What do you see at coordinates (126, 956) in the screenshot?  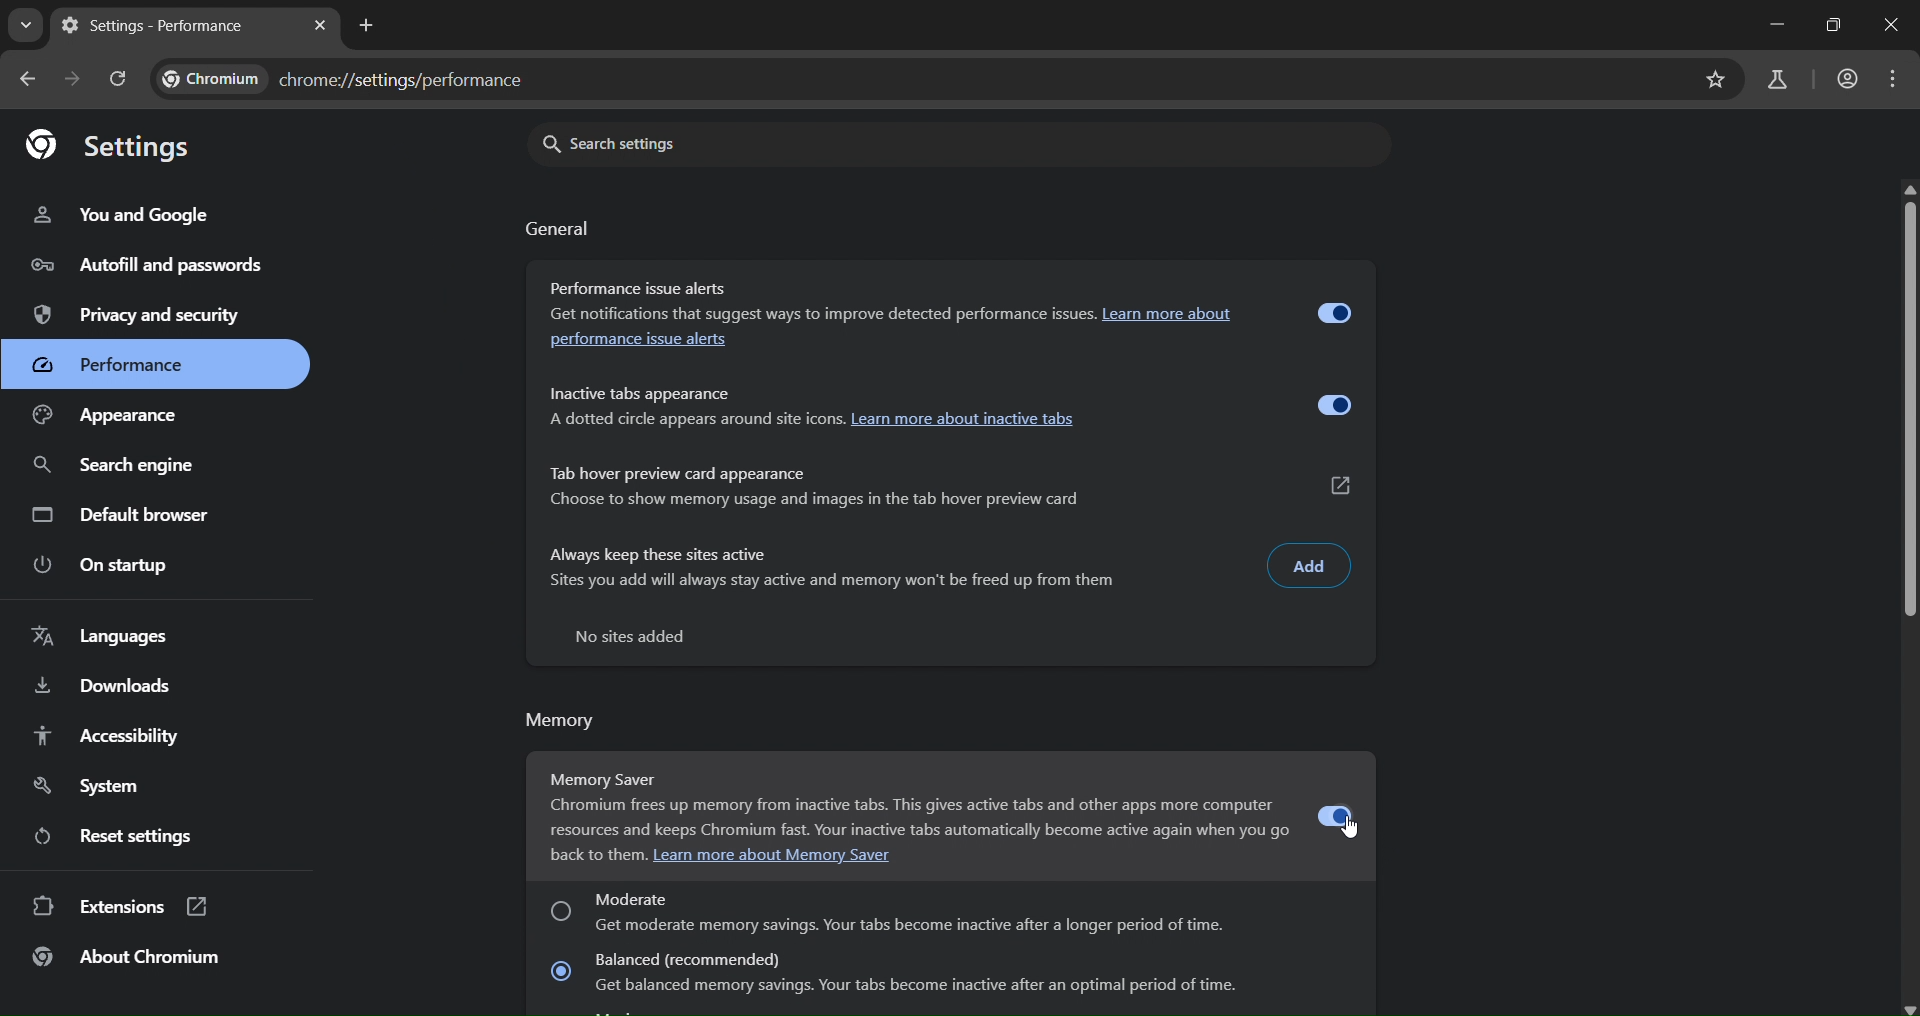 I see `About Chromium` at bounding box center [126, 956].